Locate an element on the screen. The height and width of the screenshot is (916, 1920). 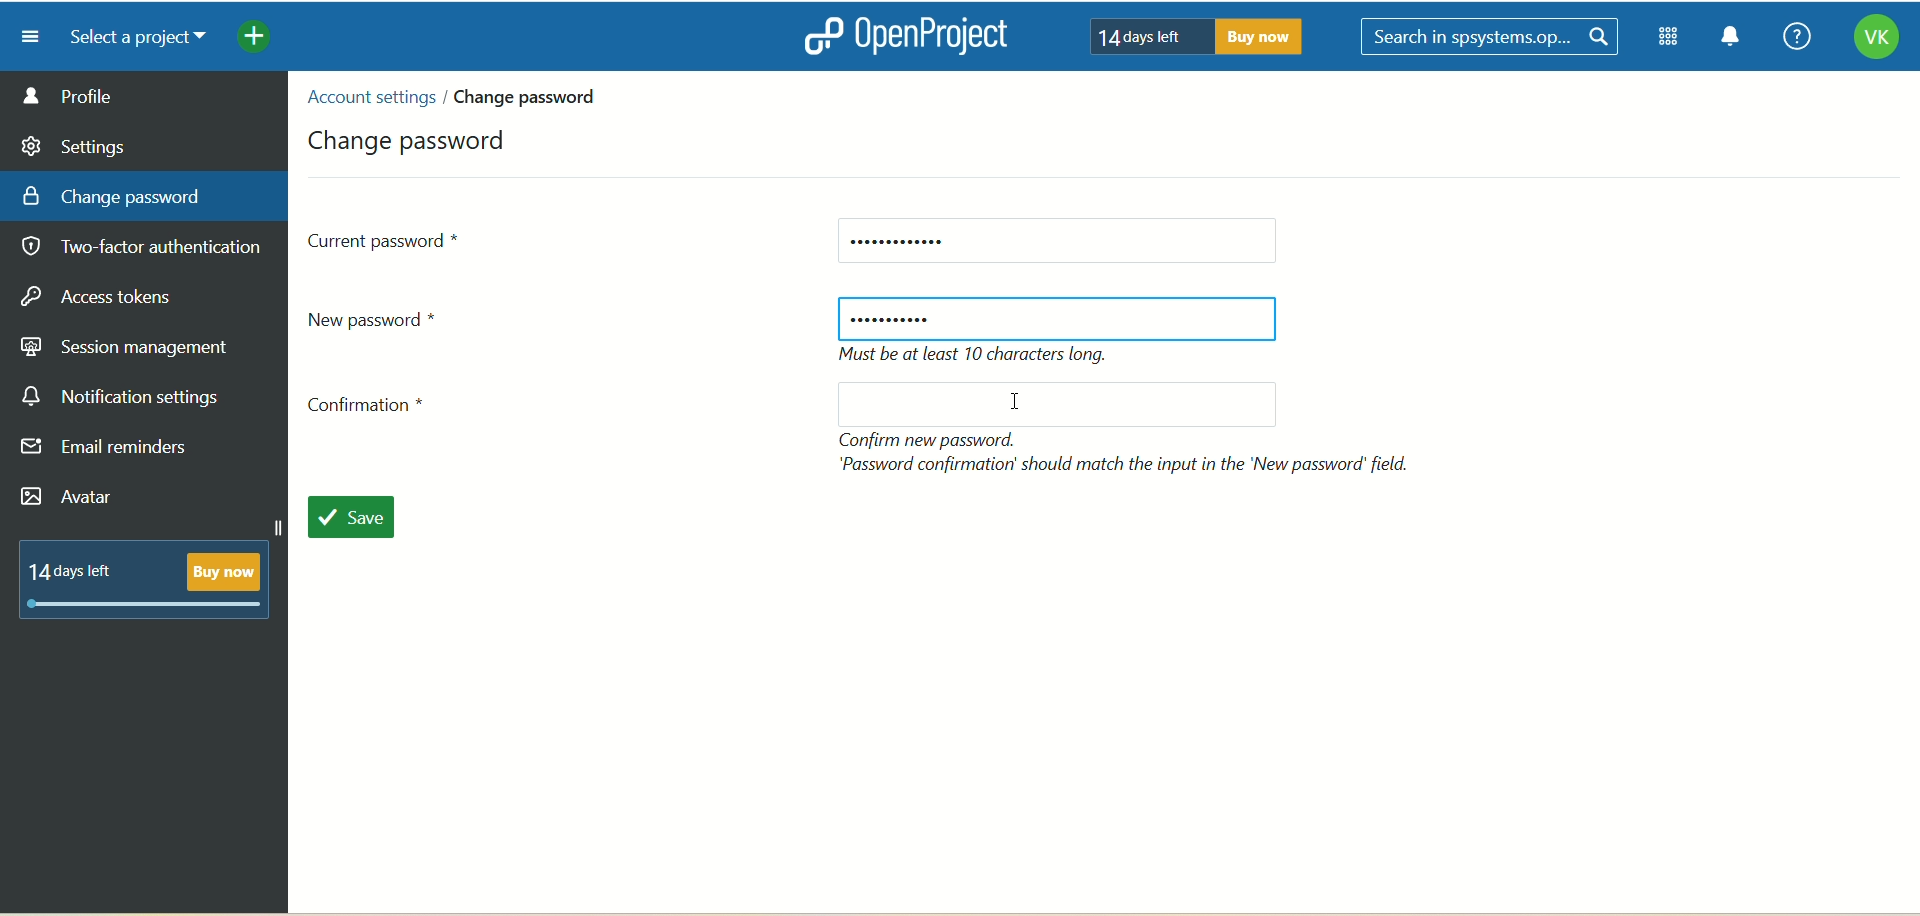
openproject is located at coordinates (901, 35).